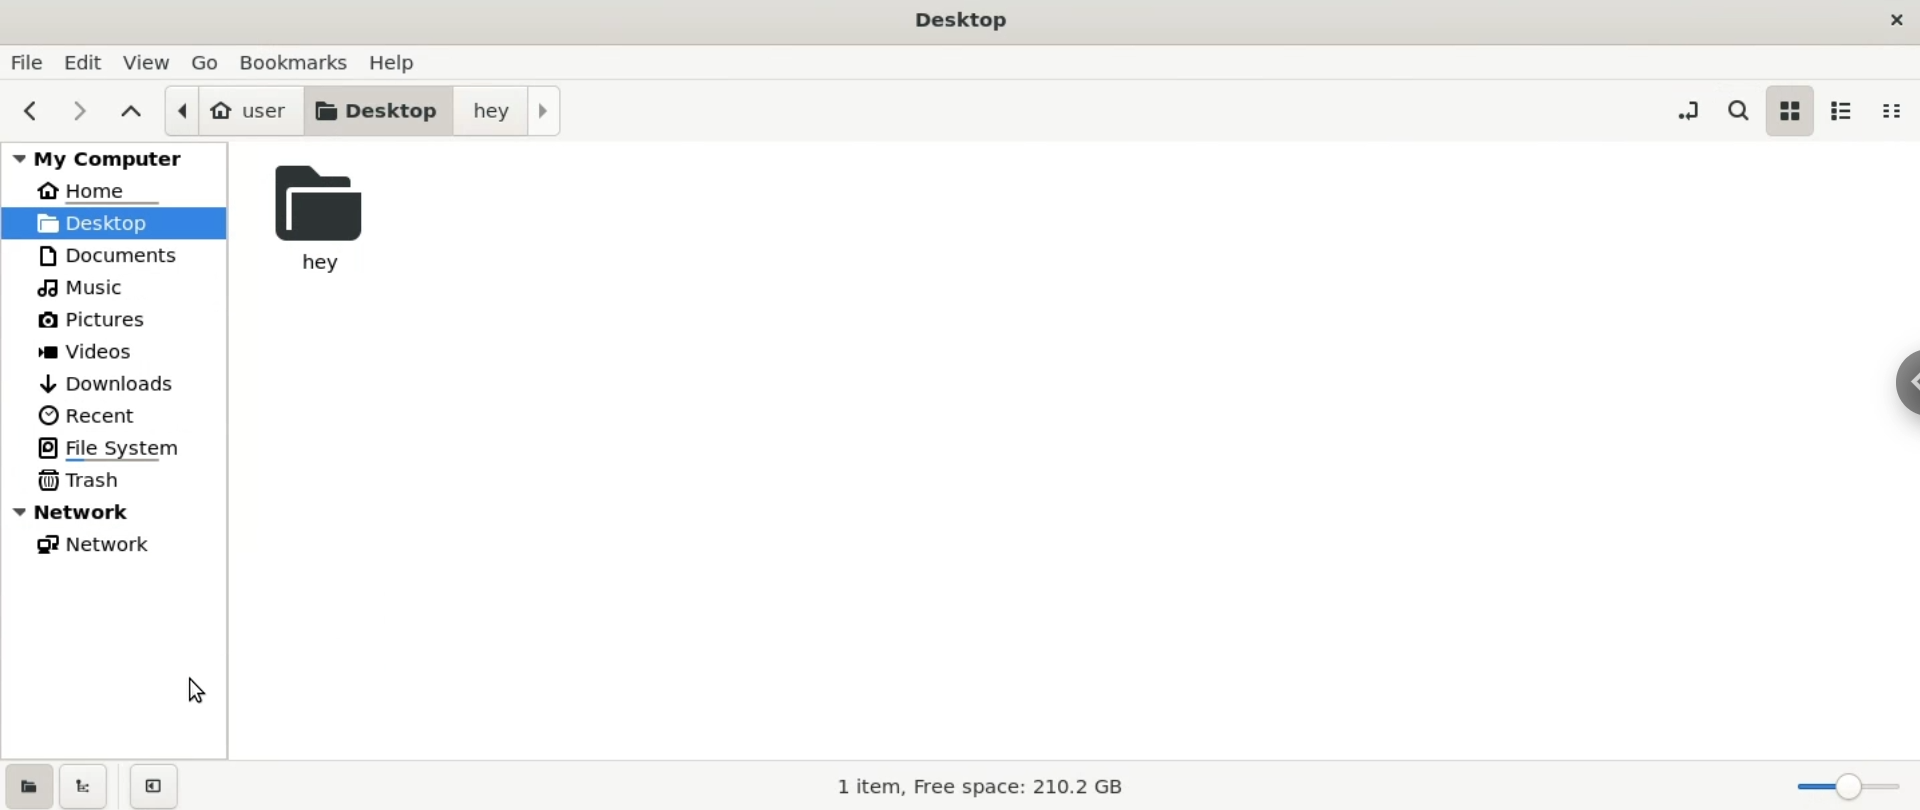 The image size is (1920, 810). Describe the element at coordinates (1683, 112) in the screenshot. I see `toggle location entry` at that location.